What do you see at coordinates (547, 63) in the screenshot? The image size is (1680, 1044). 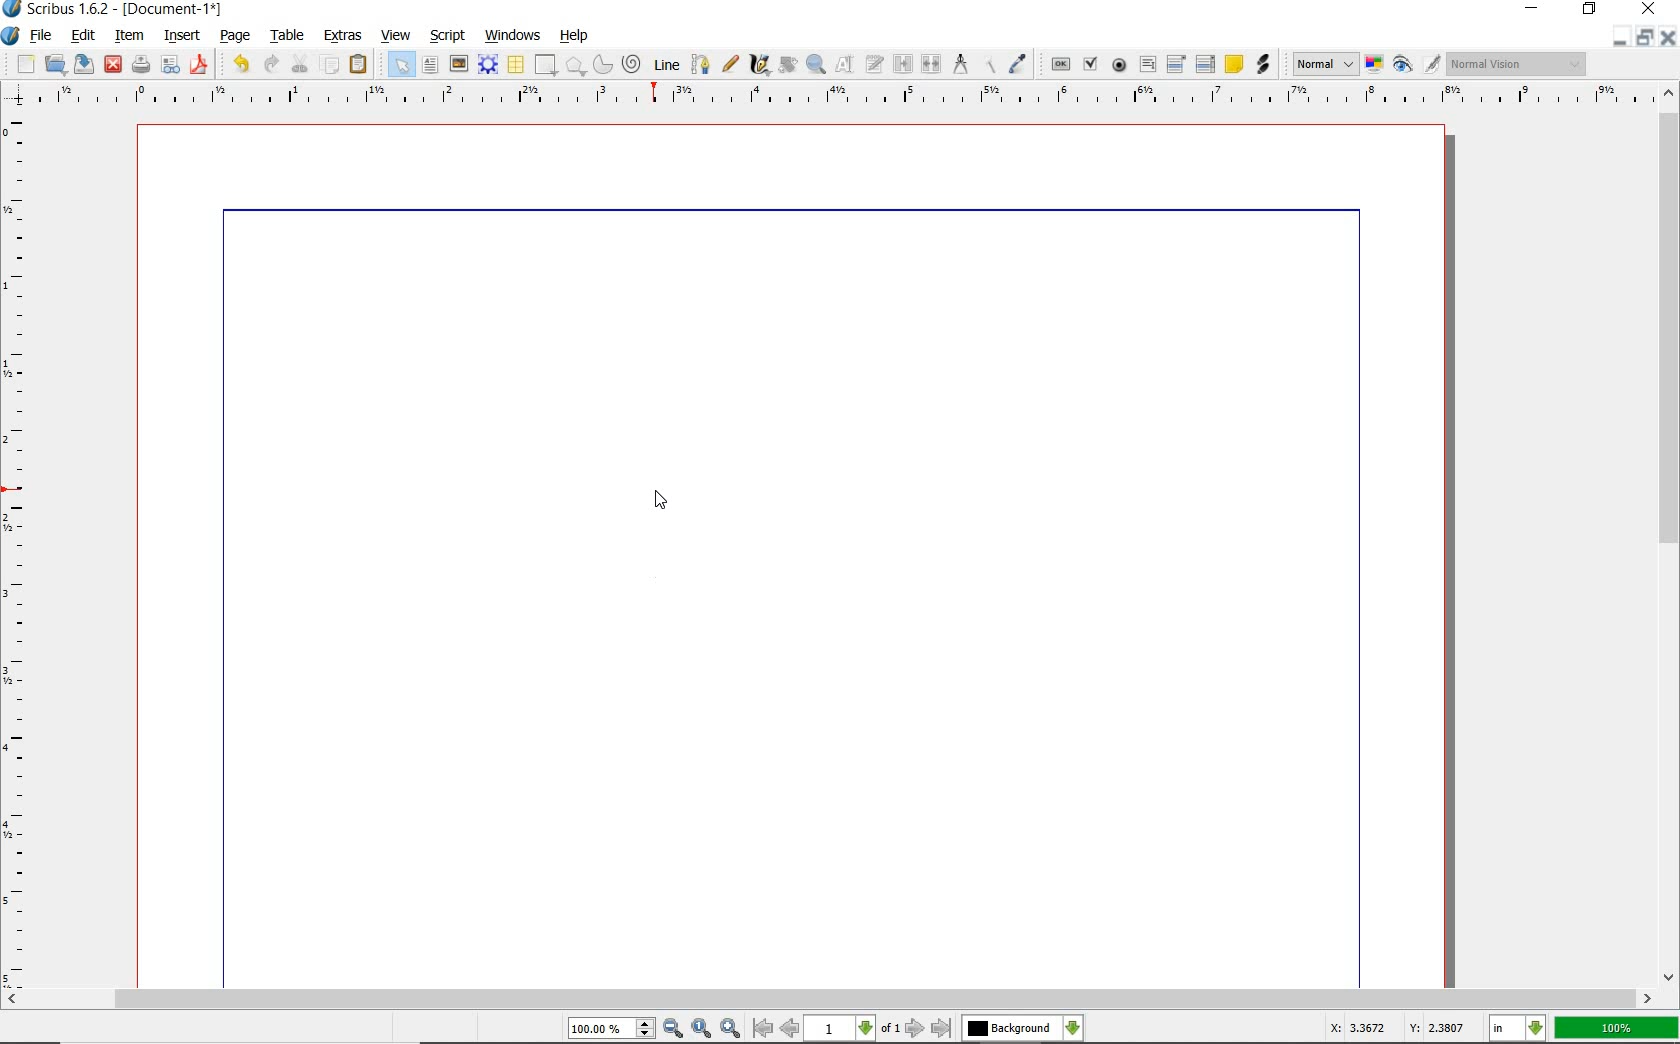 I see `shape` at bounding box center [547, 63].